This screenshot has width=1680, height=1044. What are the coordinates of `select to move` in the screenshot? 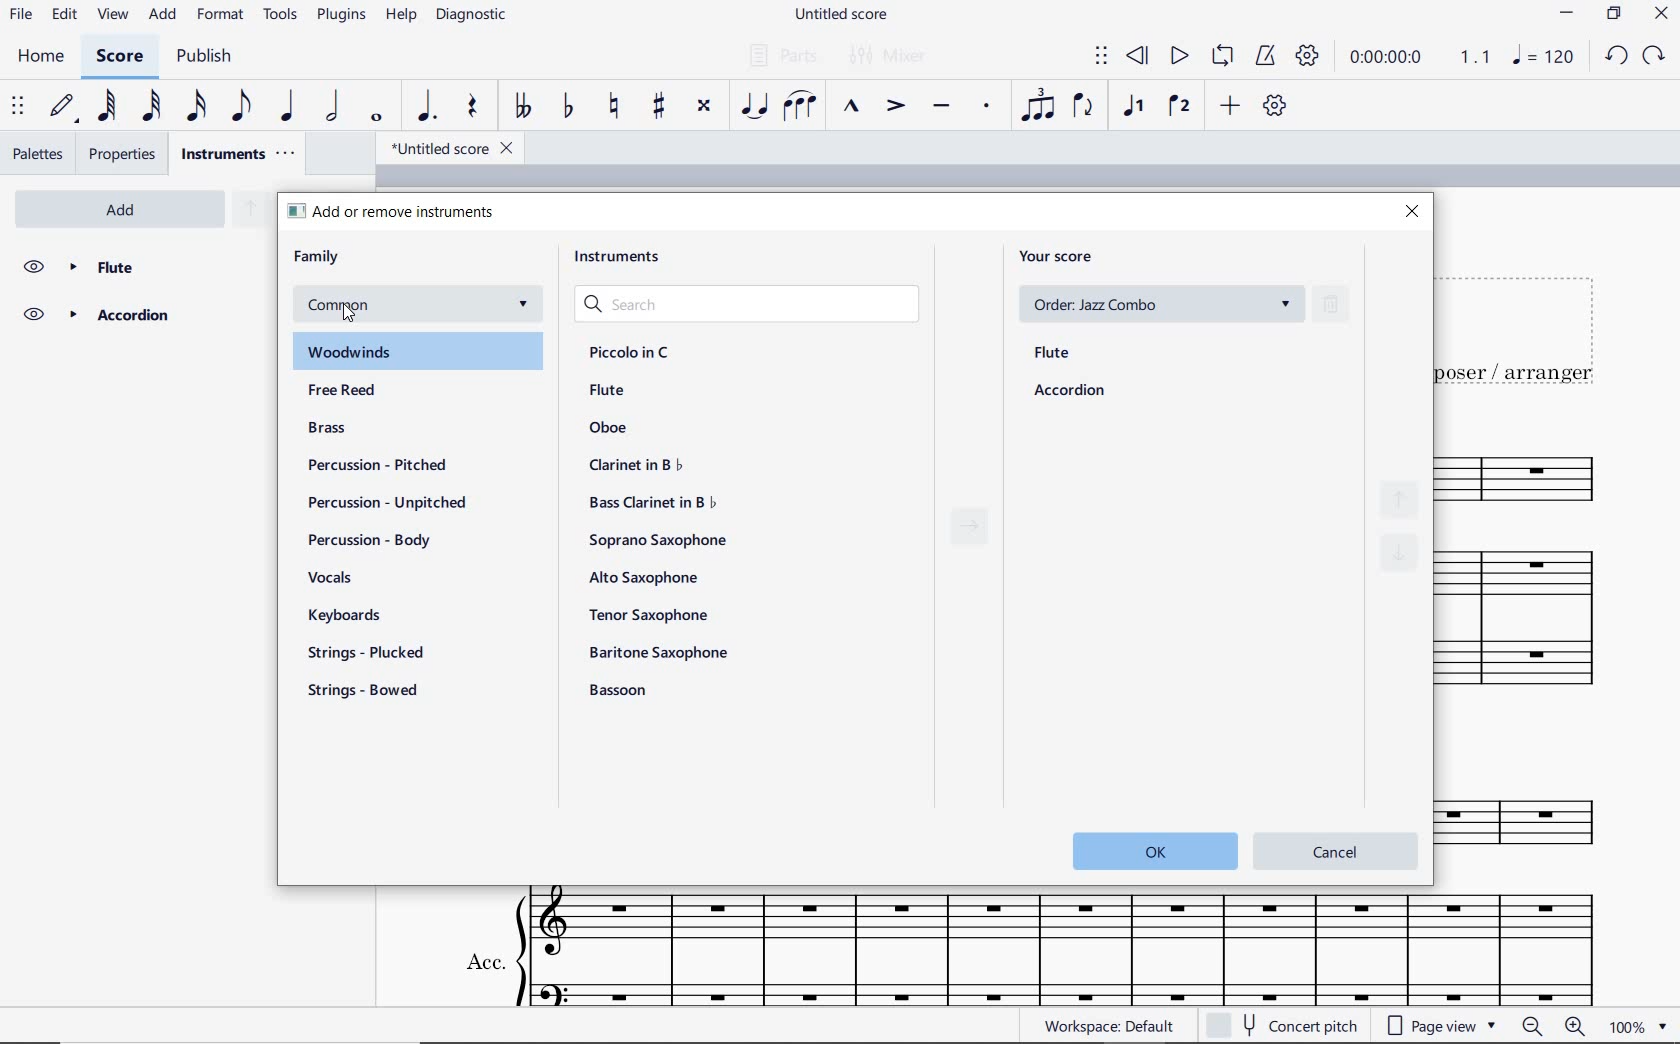 It's located at (18, 107).